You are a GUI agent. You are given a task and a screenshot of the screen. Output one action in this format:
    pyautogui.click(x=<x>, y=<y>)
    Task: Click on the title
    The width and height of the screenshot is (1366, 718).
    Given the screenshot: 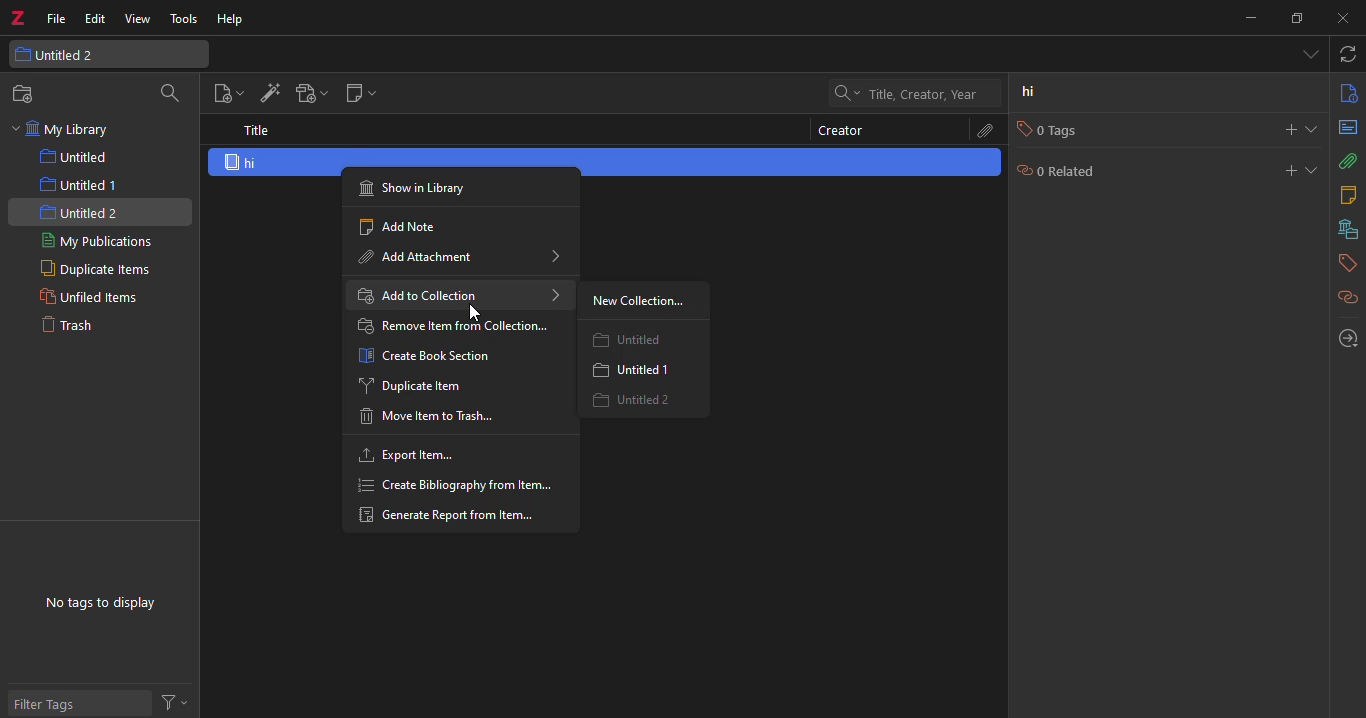 What is the action you would take?
    pyautogui.click(x=255, y=130)
    